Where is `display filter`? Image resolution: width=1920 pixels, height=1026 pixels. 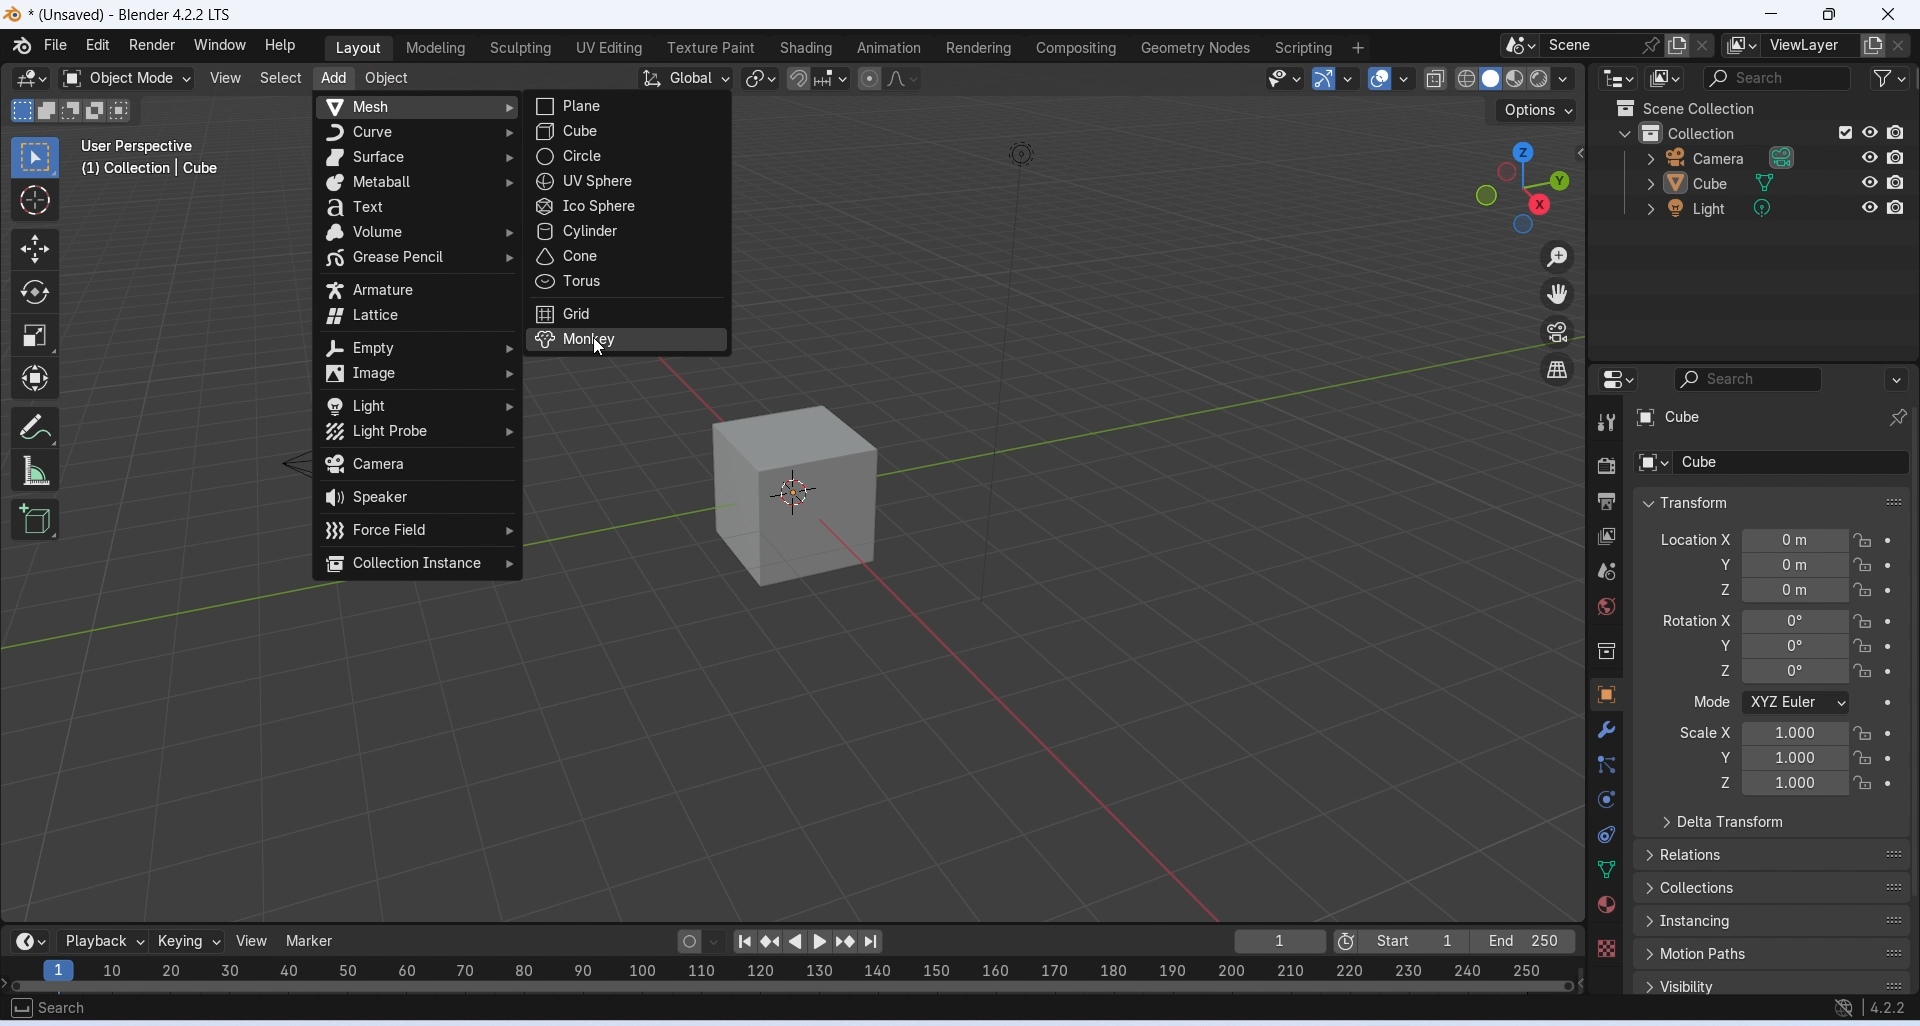
display filter is located at coordinates (1749, 379).